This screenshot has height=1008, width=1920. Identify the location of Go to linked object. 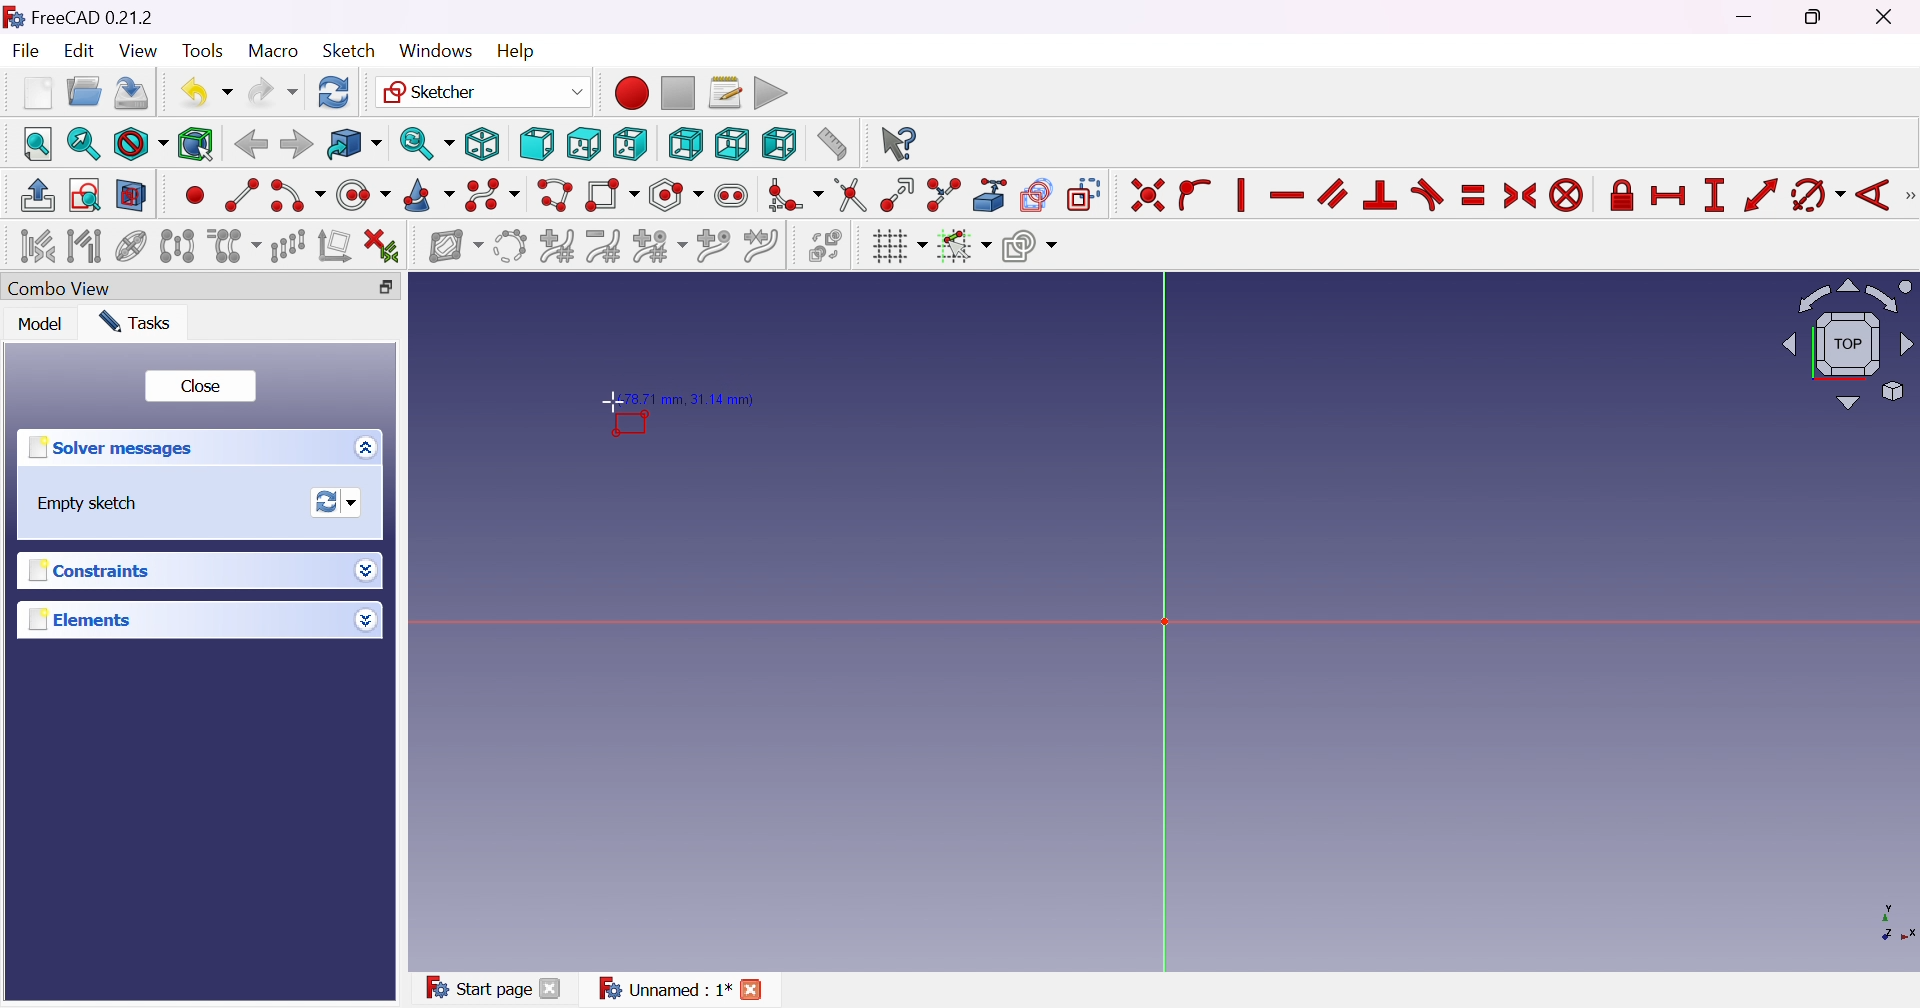
(353, 143).